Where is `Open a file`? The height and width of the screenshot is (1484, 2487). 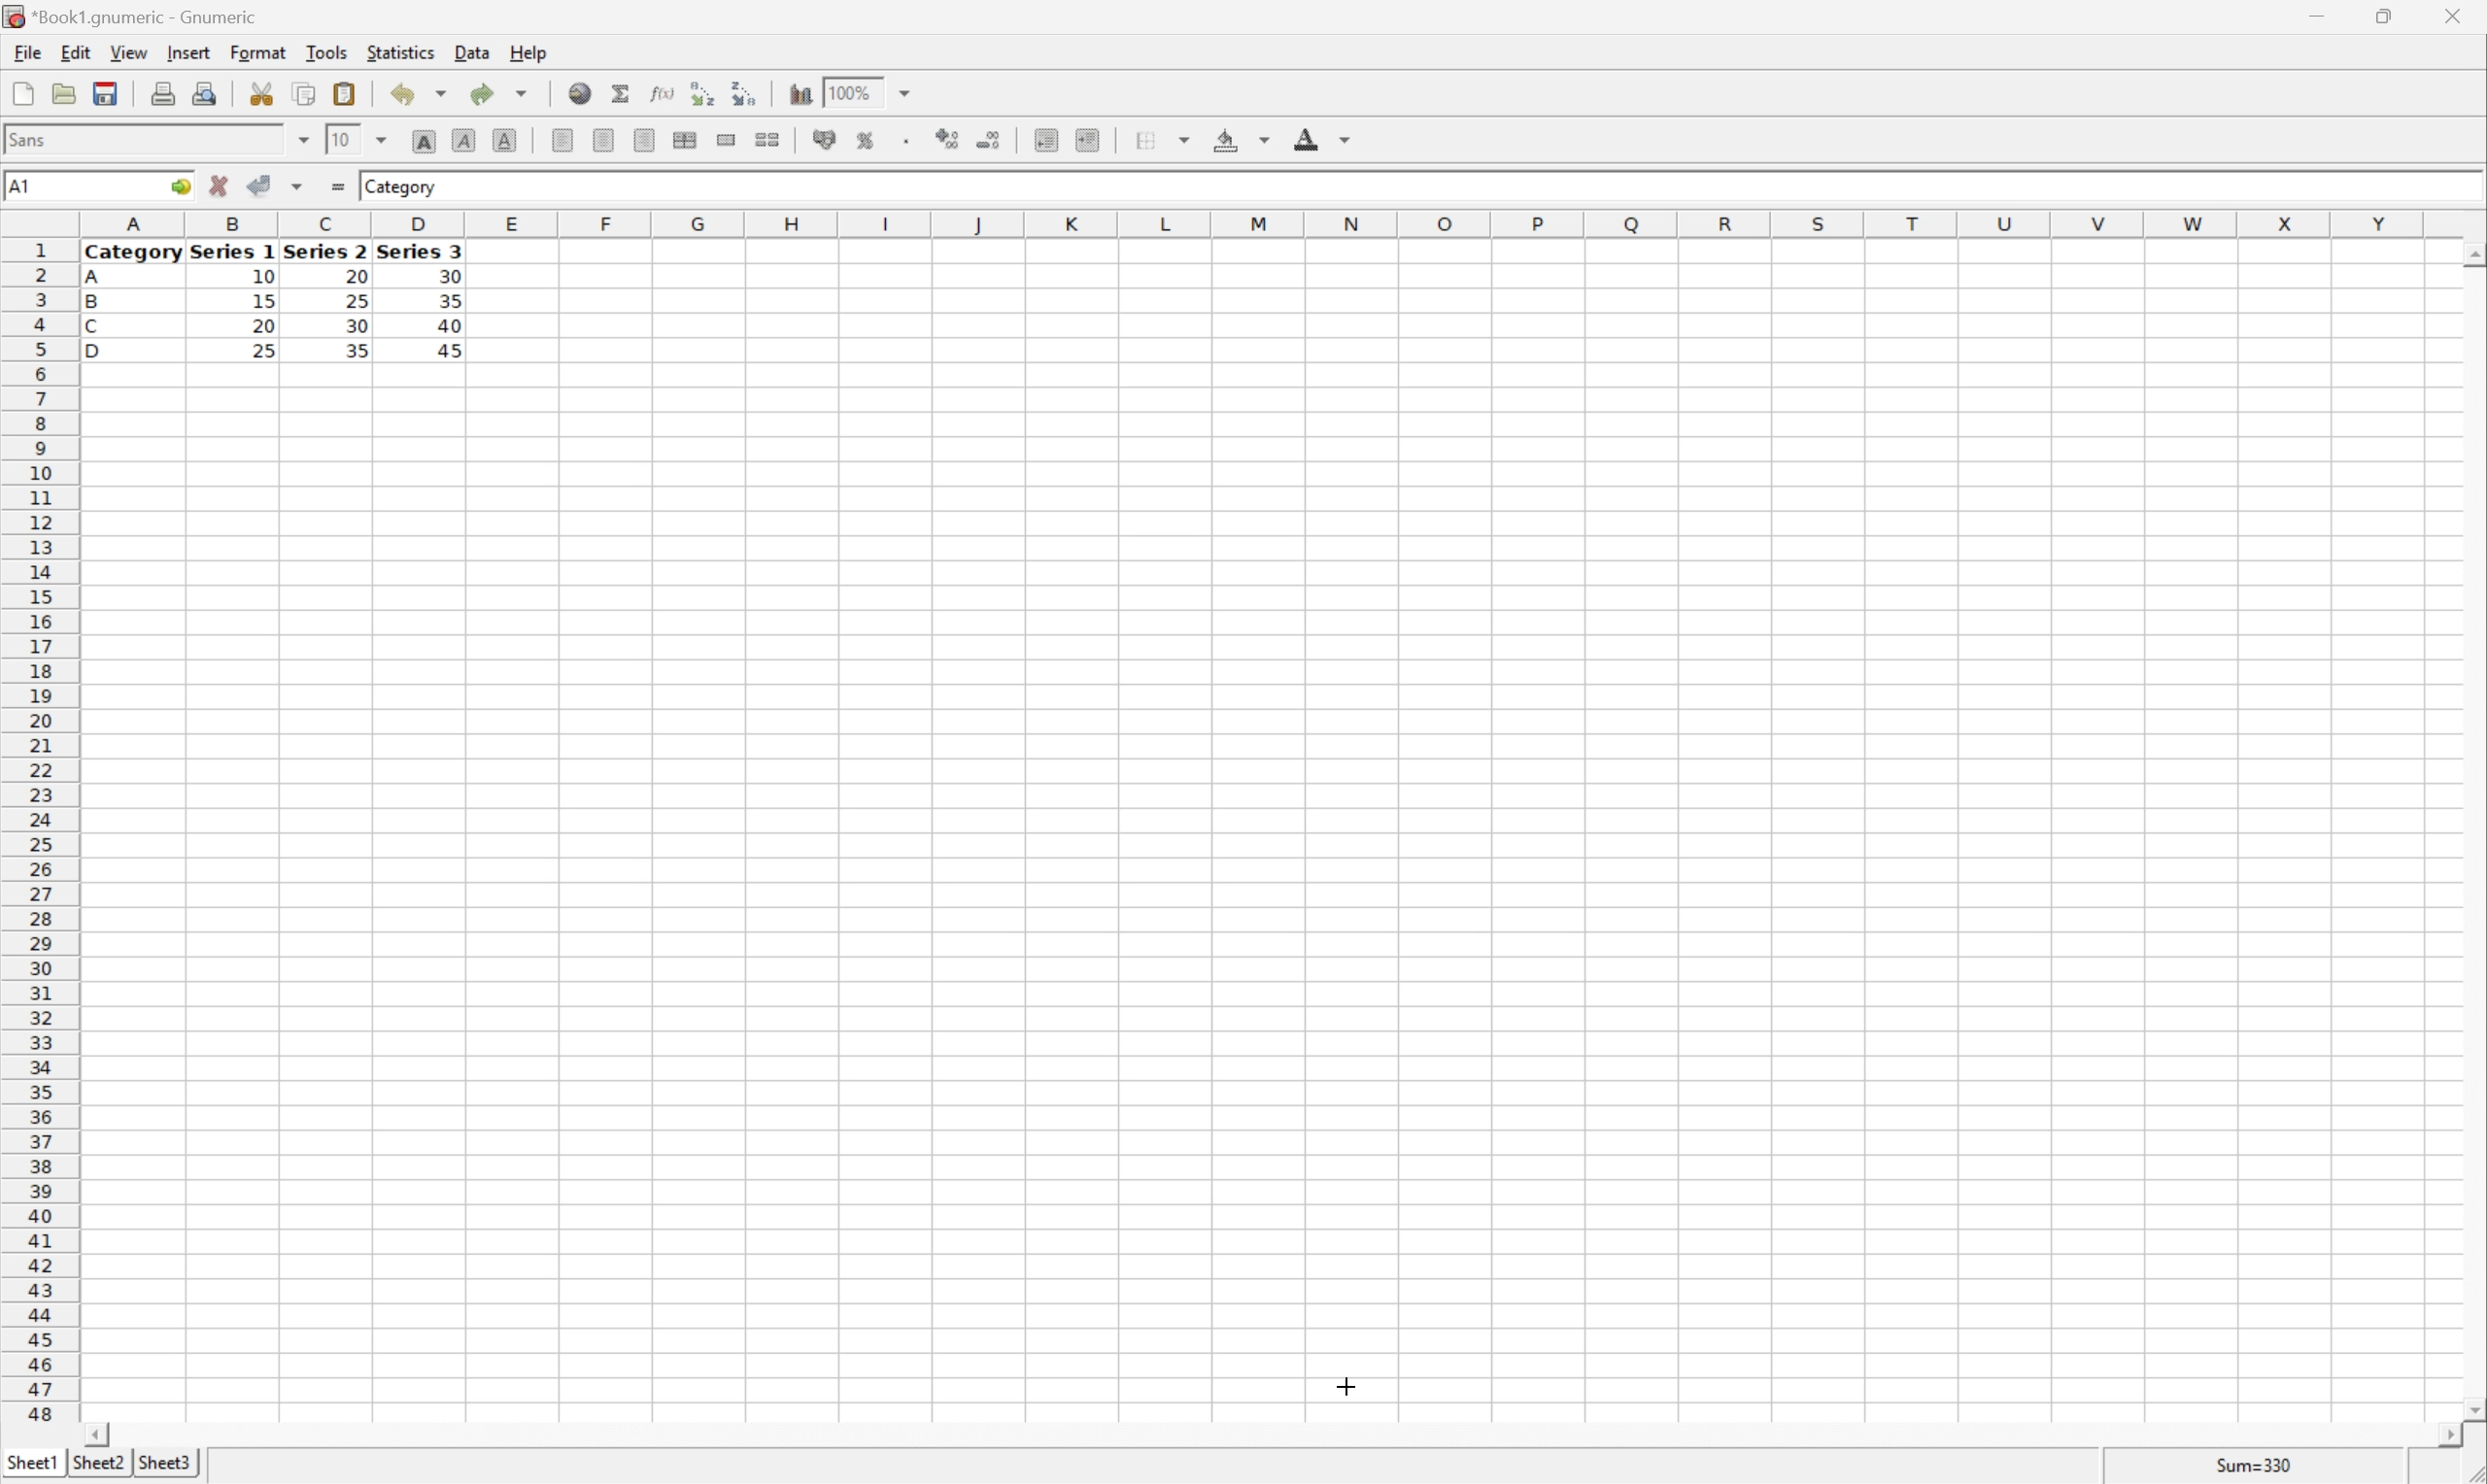 Open a file is located at coordinates (62, 93).